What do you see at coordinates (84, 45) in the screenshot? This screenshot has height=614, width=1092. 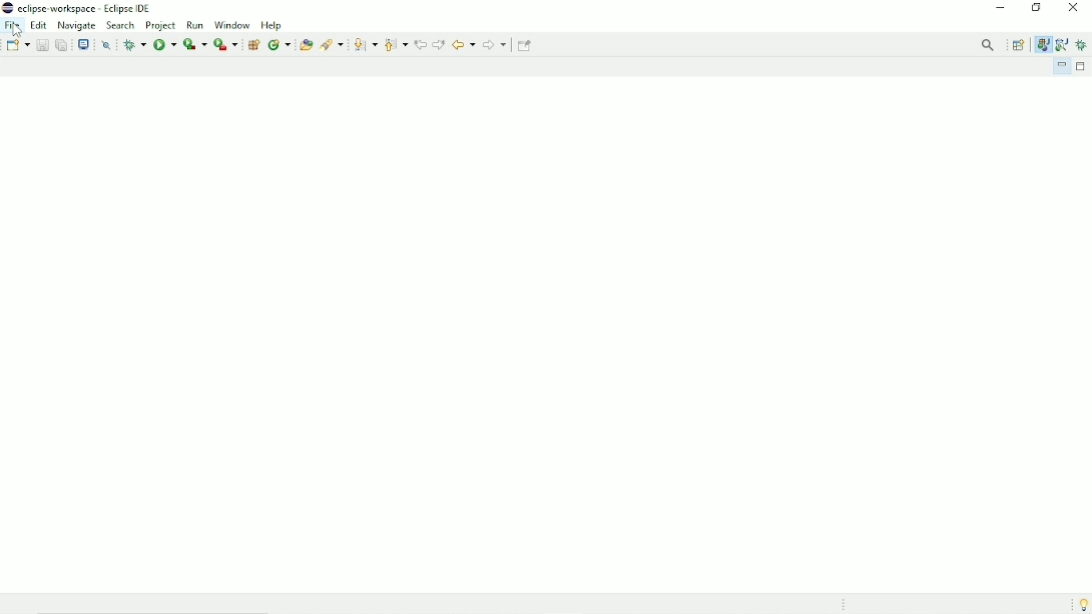 I see `Open a terminal` at bounding box center [84, 45].